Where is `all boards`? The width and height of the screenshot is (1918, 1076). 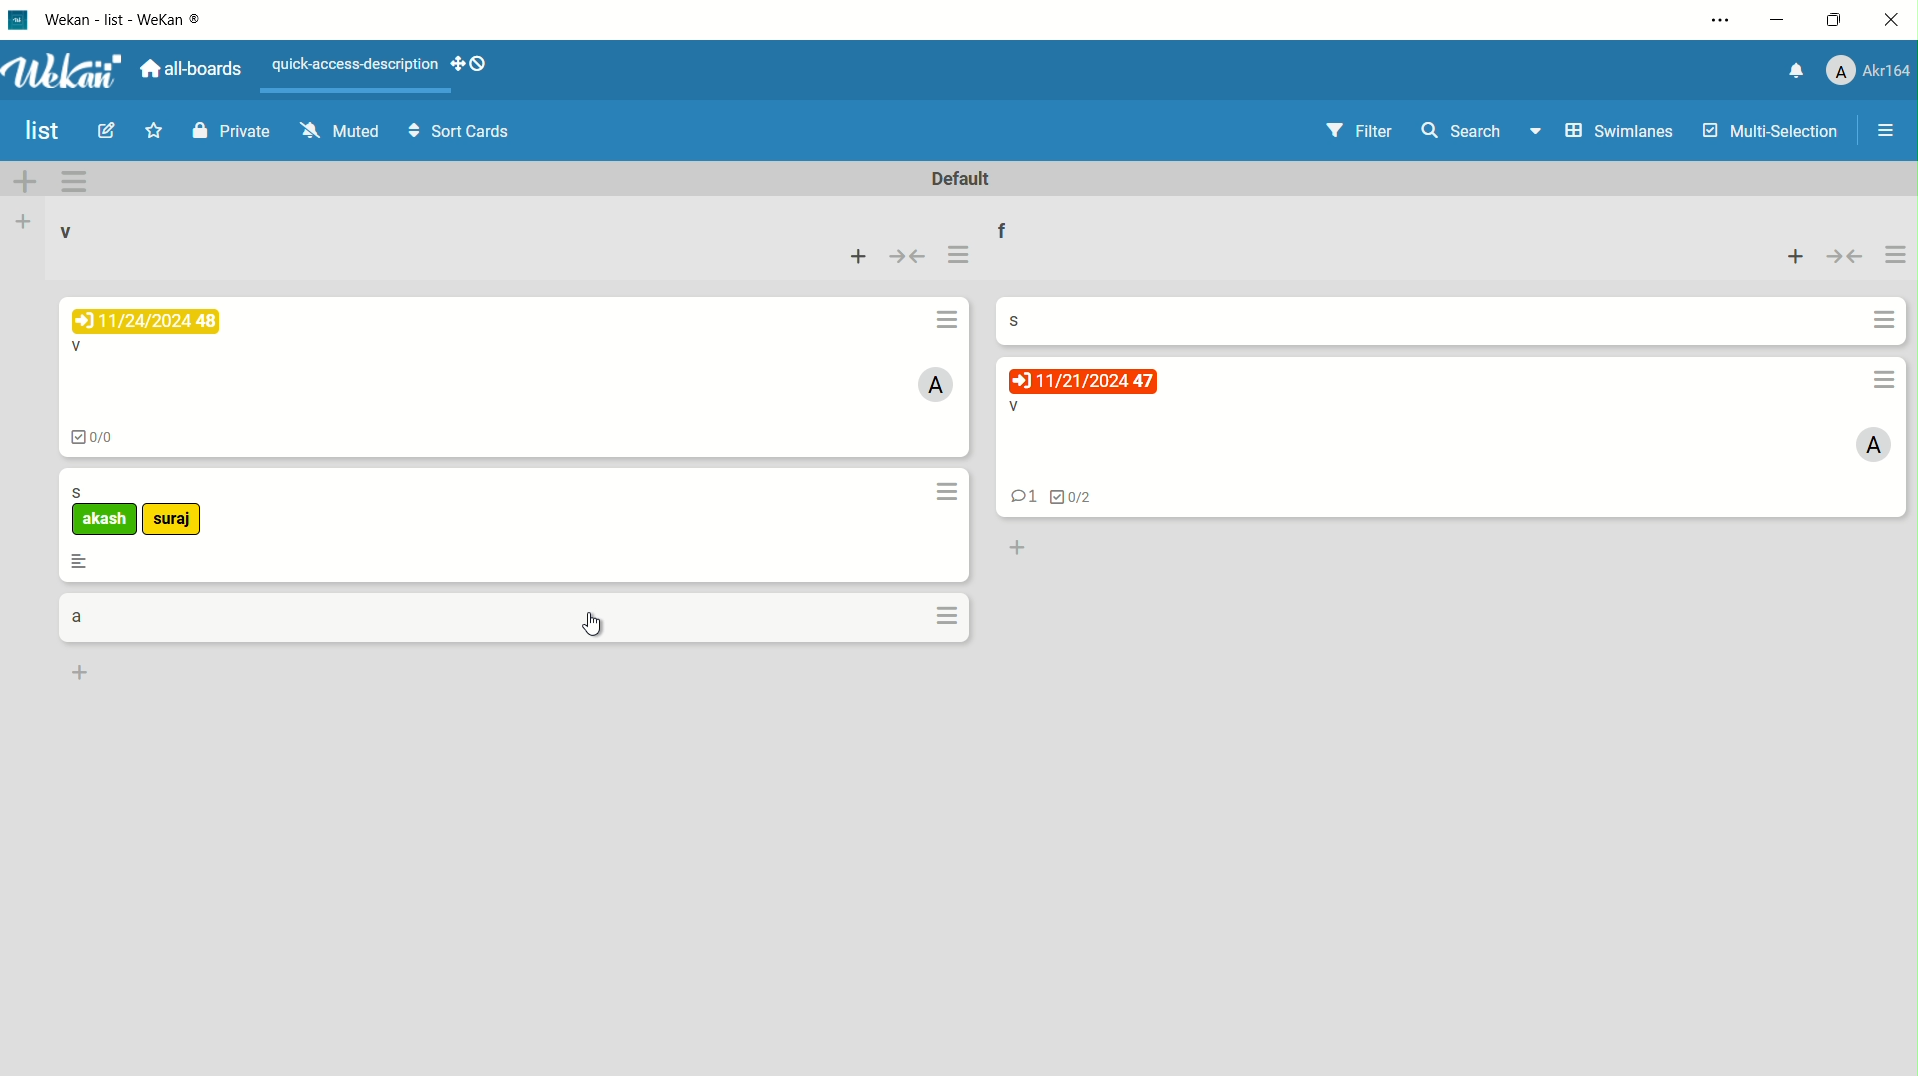
all boards is located at coordinates (195, 67).